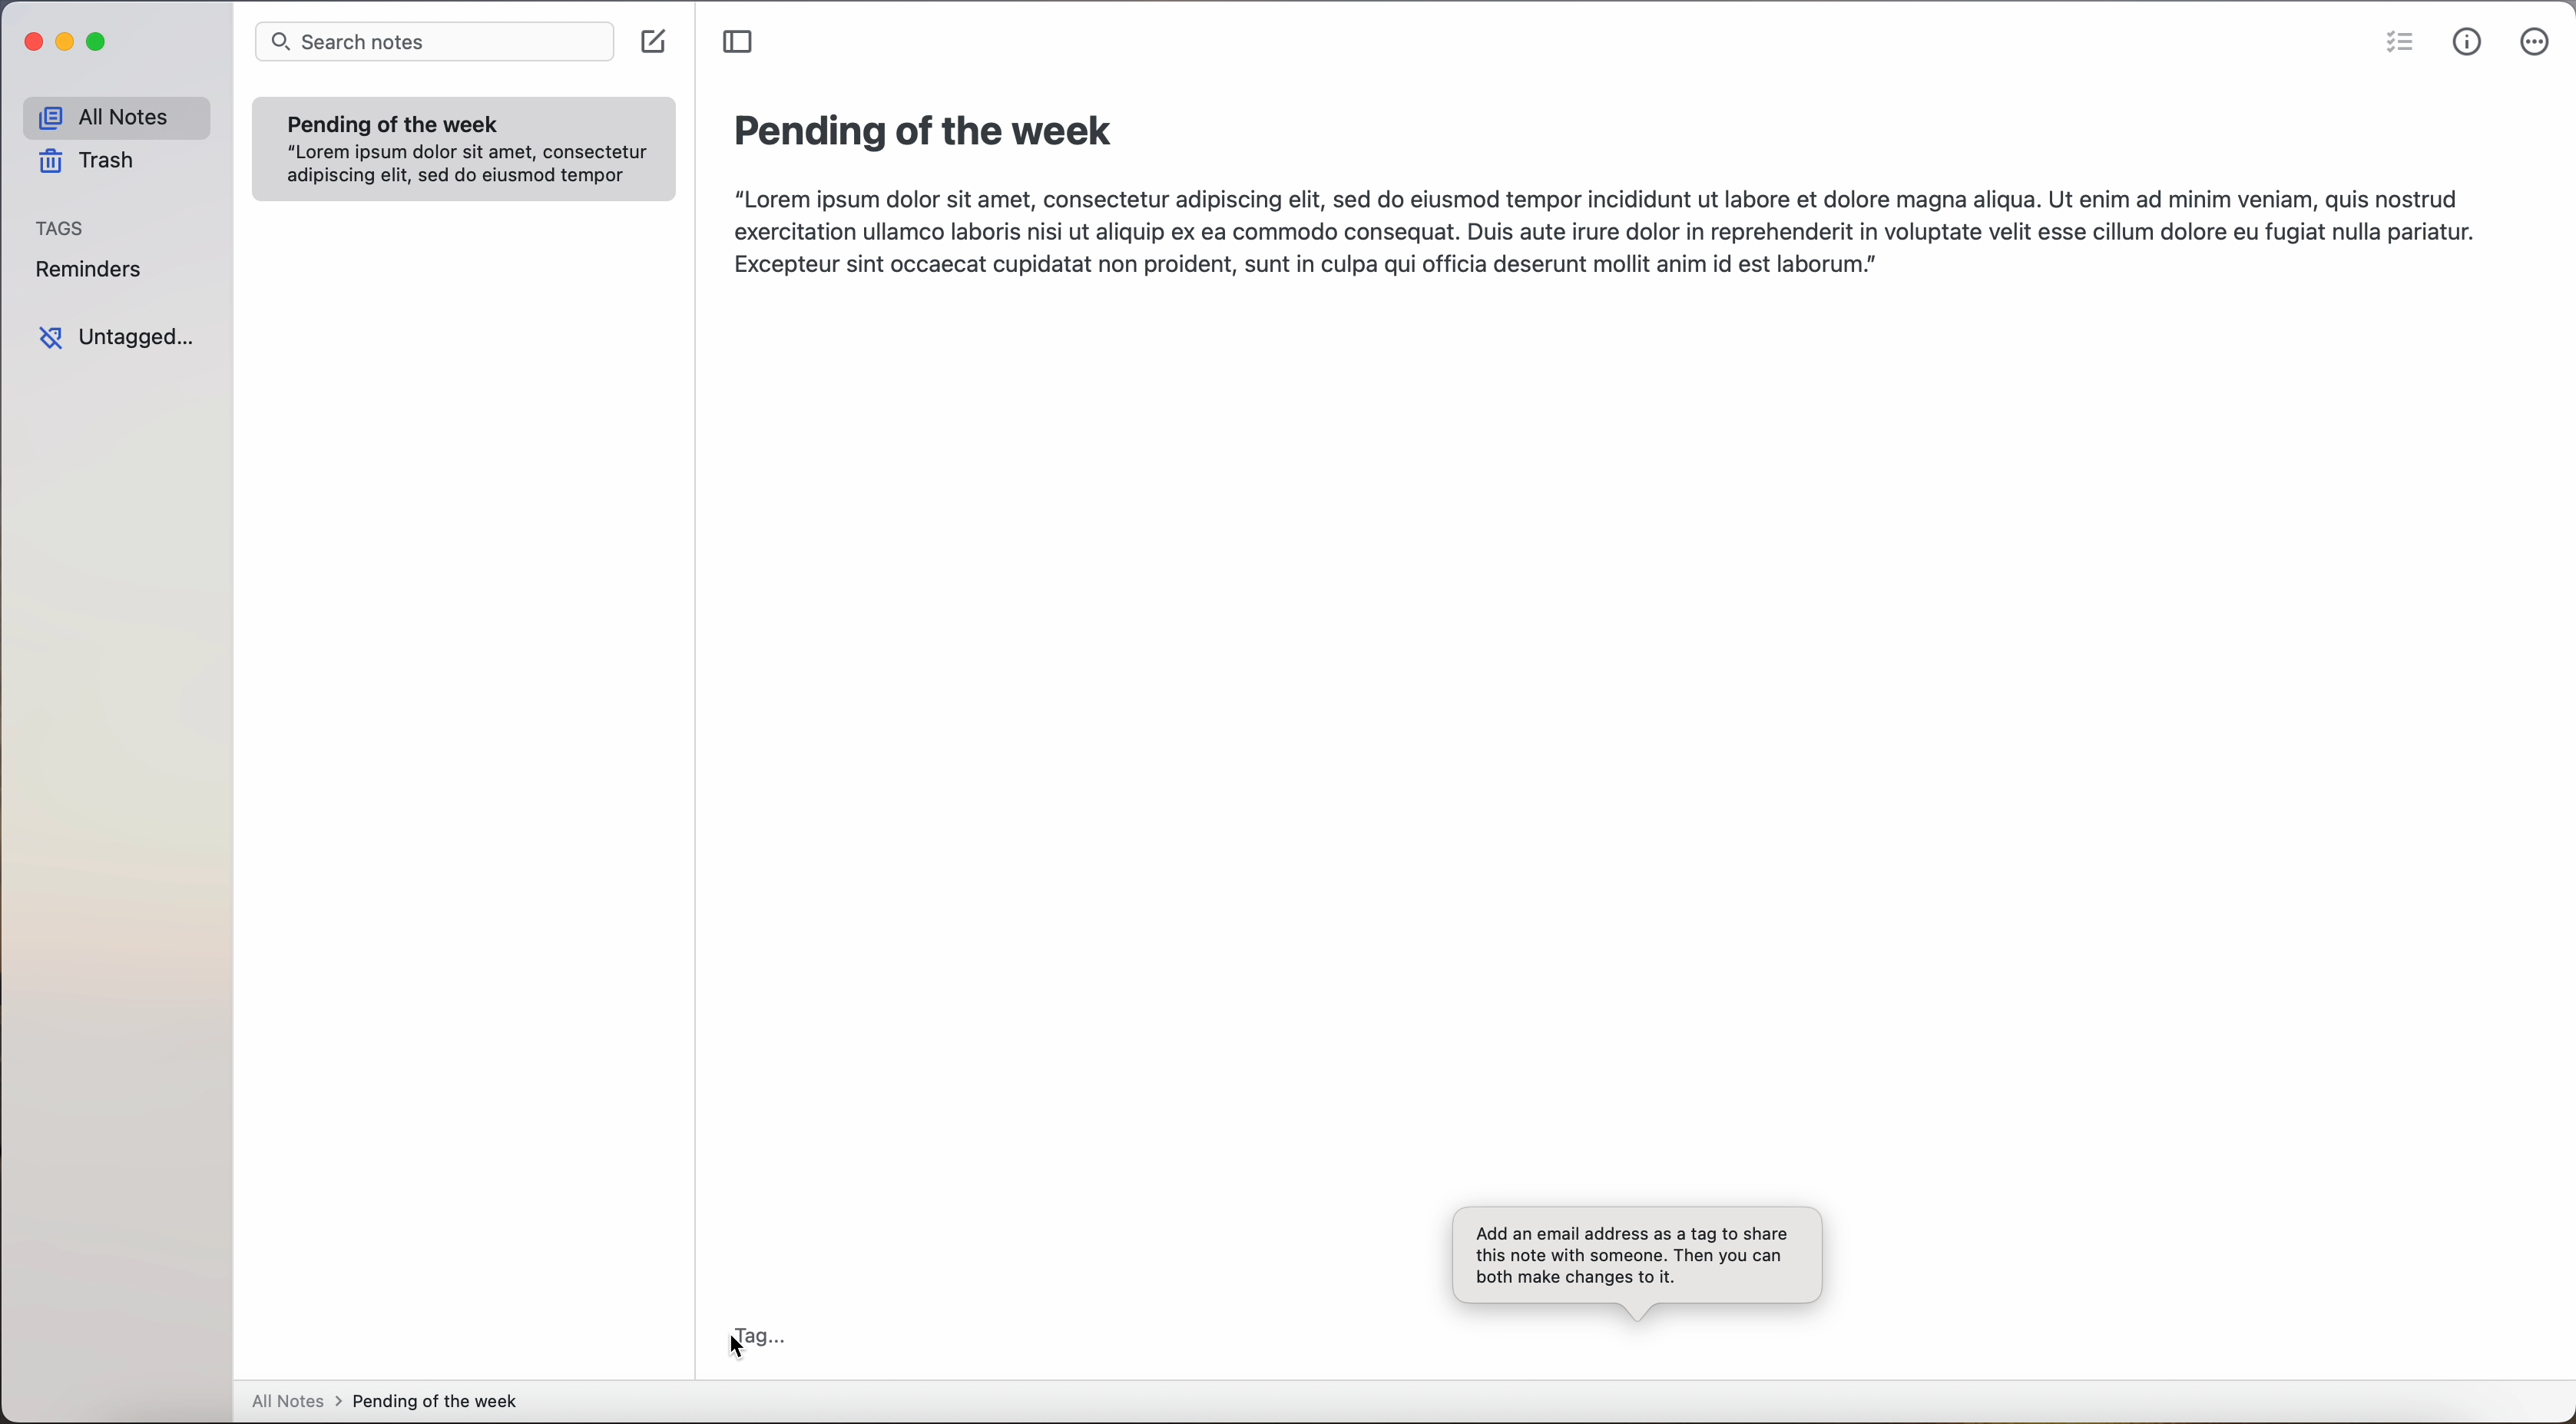  I want to click on Add an email address as a tag to share
this note with someone. Then you can
both make changes to it., so click(1636, 1261).